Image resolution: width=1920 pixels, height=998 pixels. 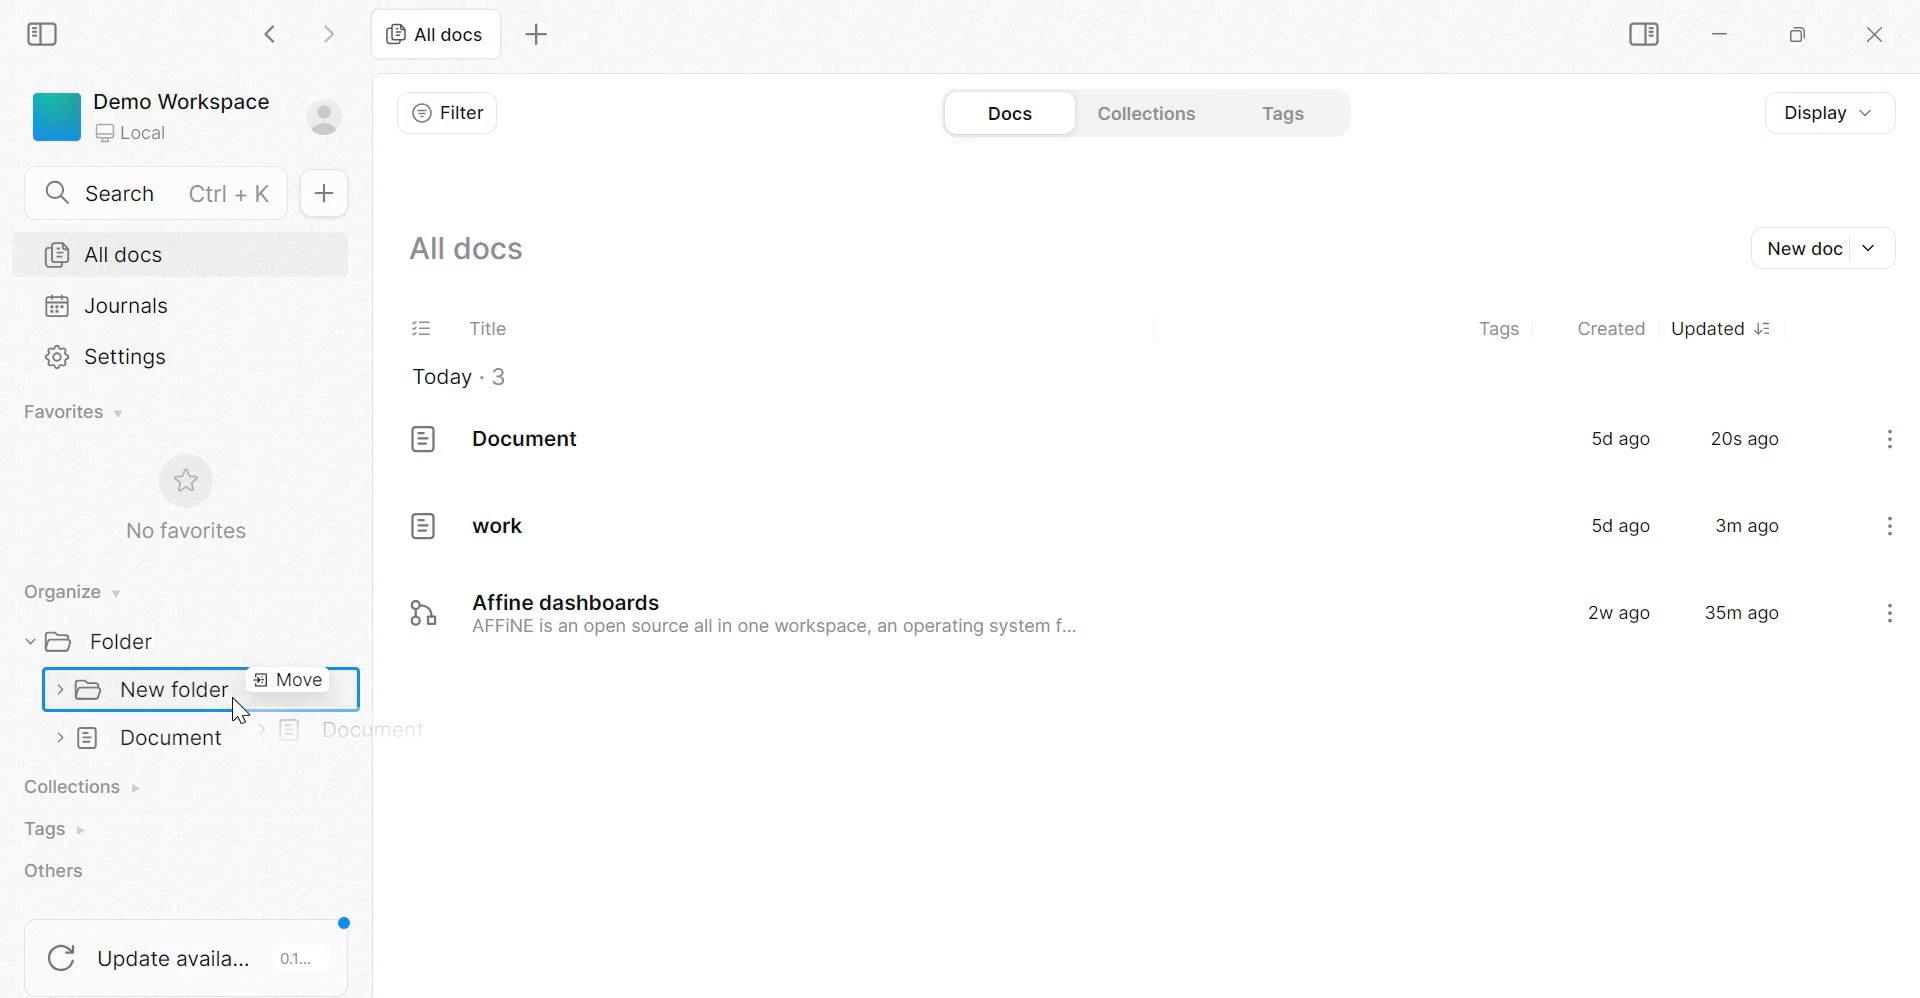 I want to click on Search , so click(x=153, y=193).